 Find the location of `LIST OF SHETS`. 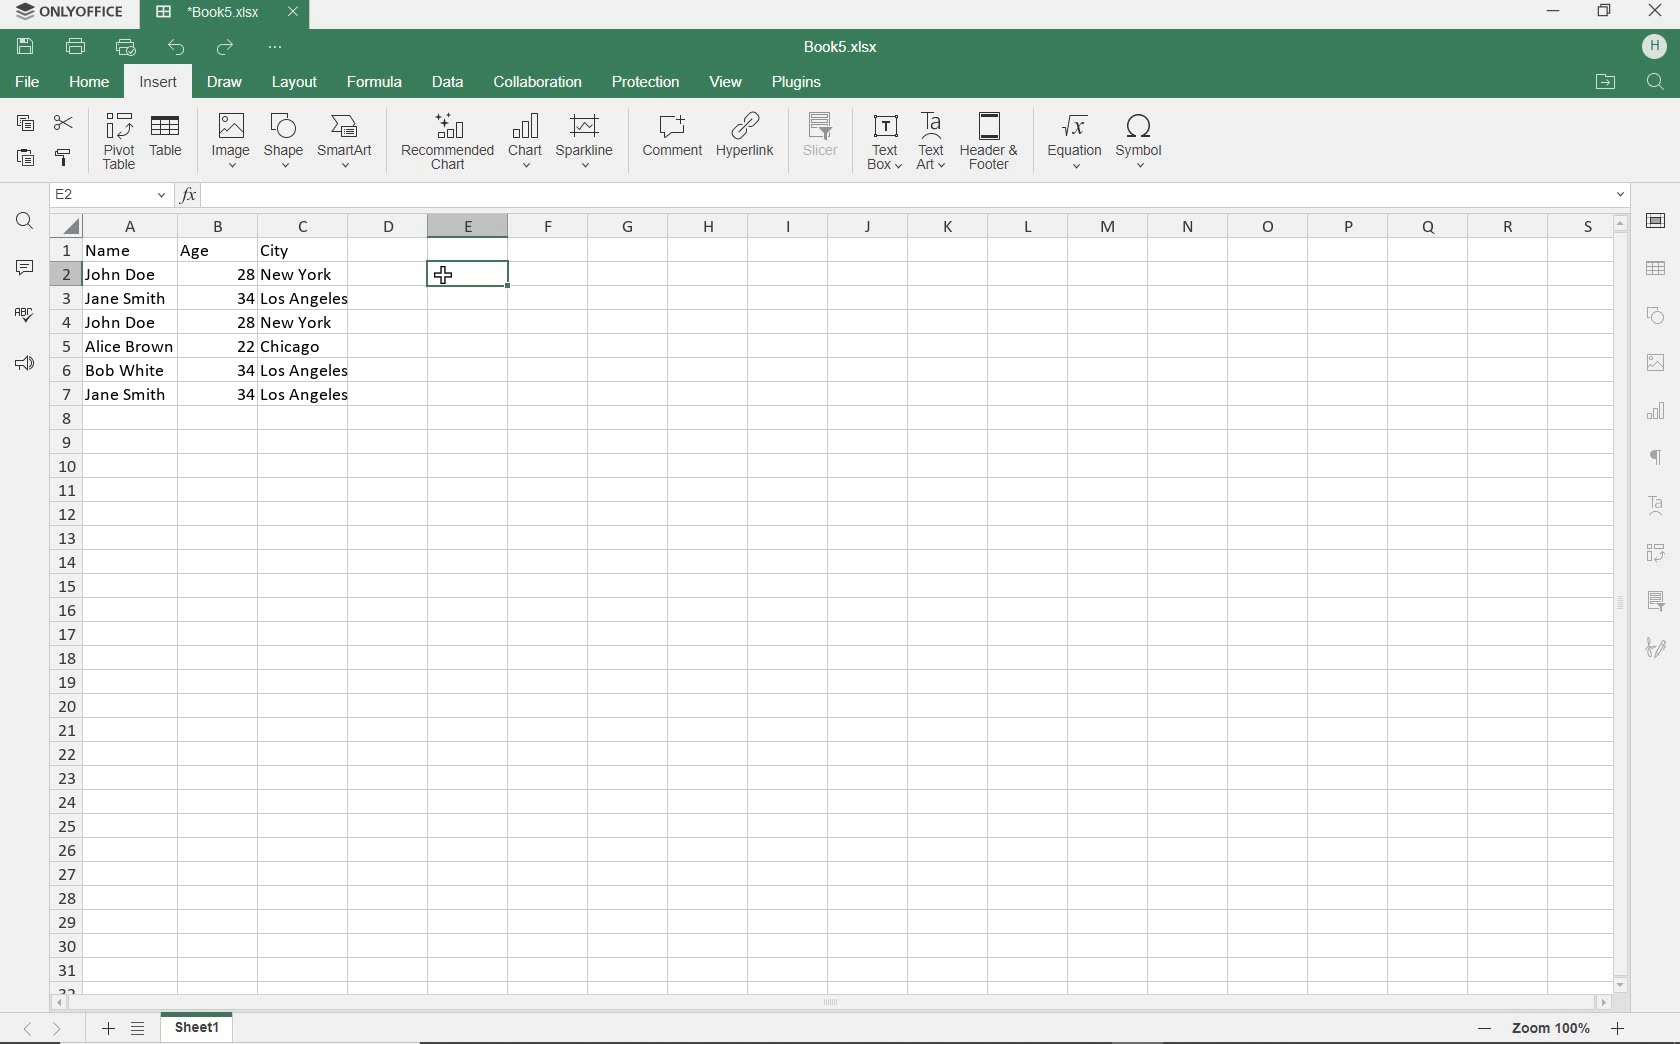

LIST OF SHETS is located at coordinates (138, 1030).